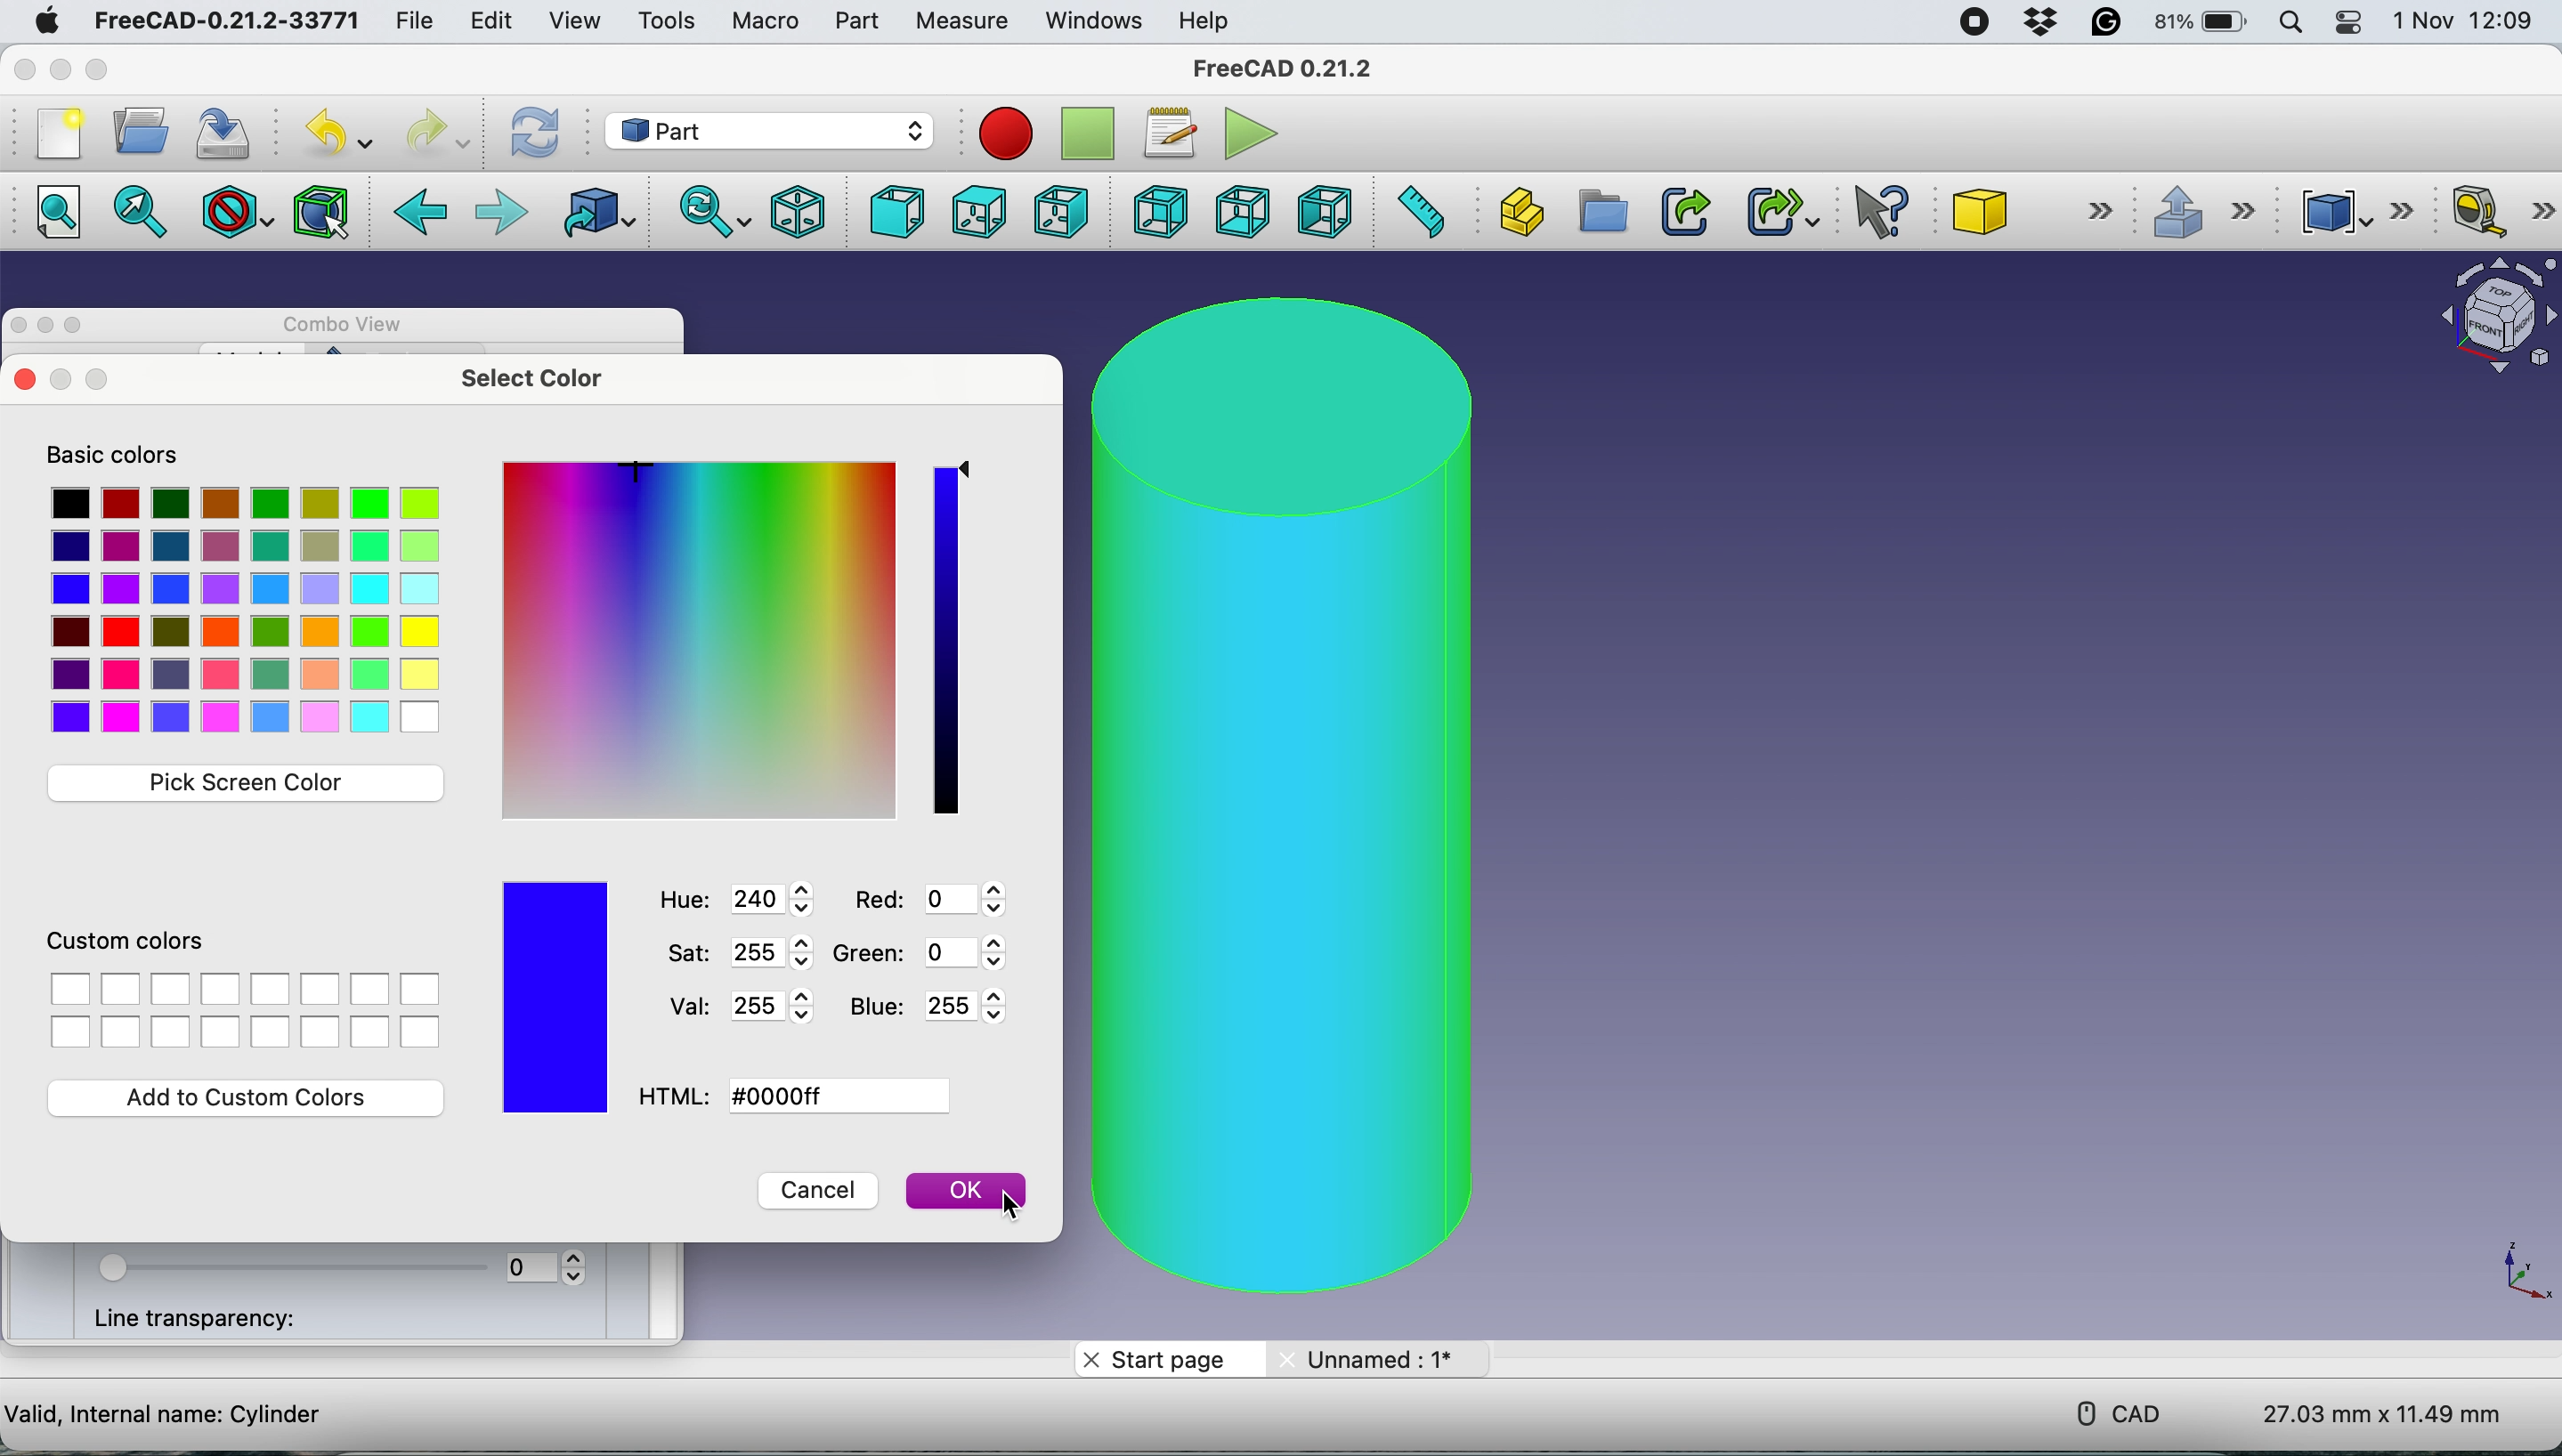 The height and width of the screenshot is (1456, 2562). Describe the element at coordinates (2033, 207) in the screenshot. I see `cube` at that location.